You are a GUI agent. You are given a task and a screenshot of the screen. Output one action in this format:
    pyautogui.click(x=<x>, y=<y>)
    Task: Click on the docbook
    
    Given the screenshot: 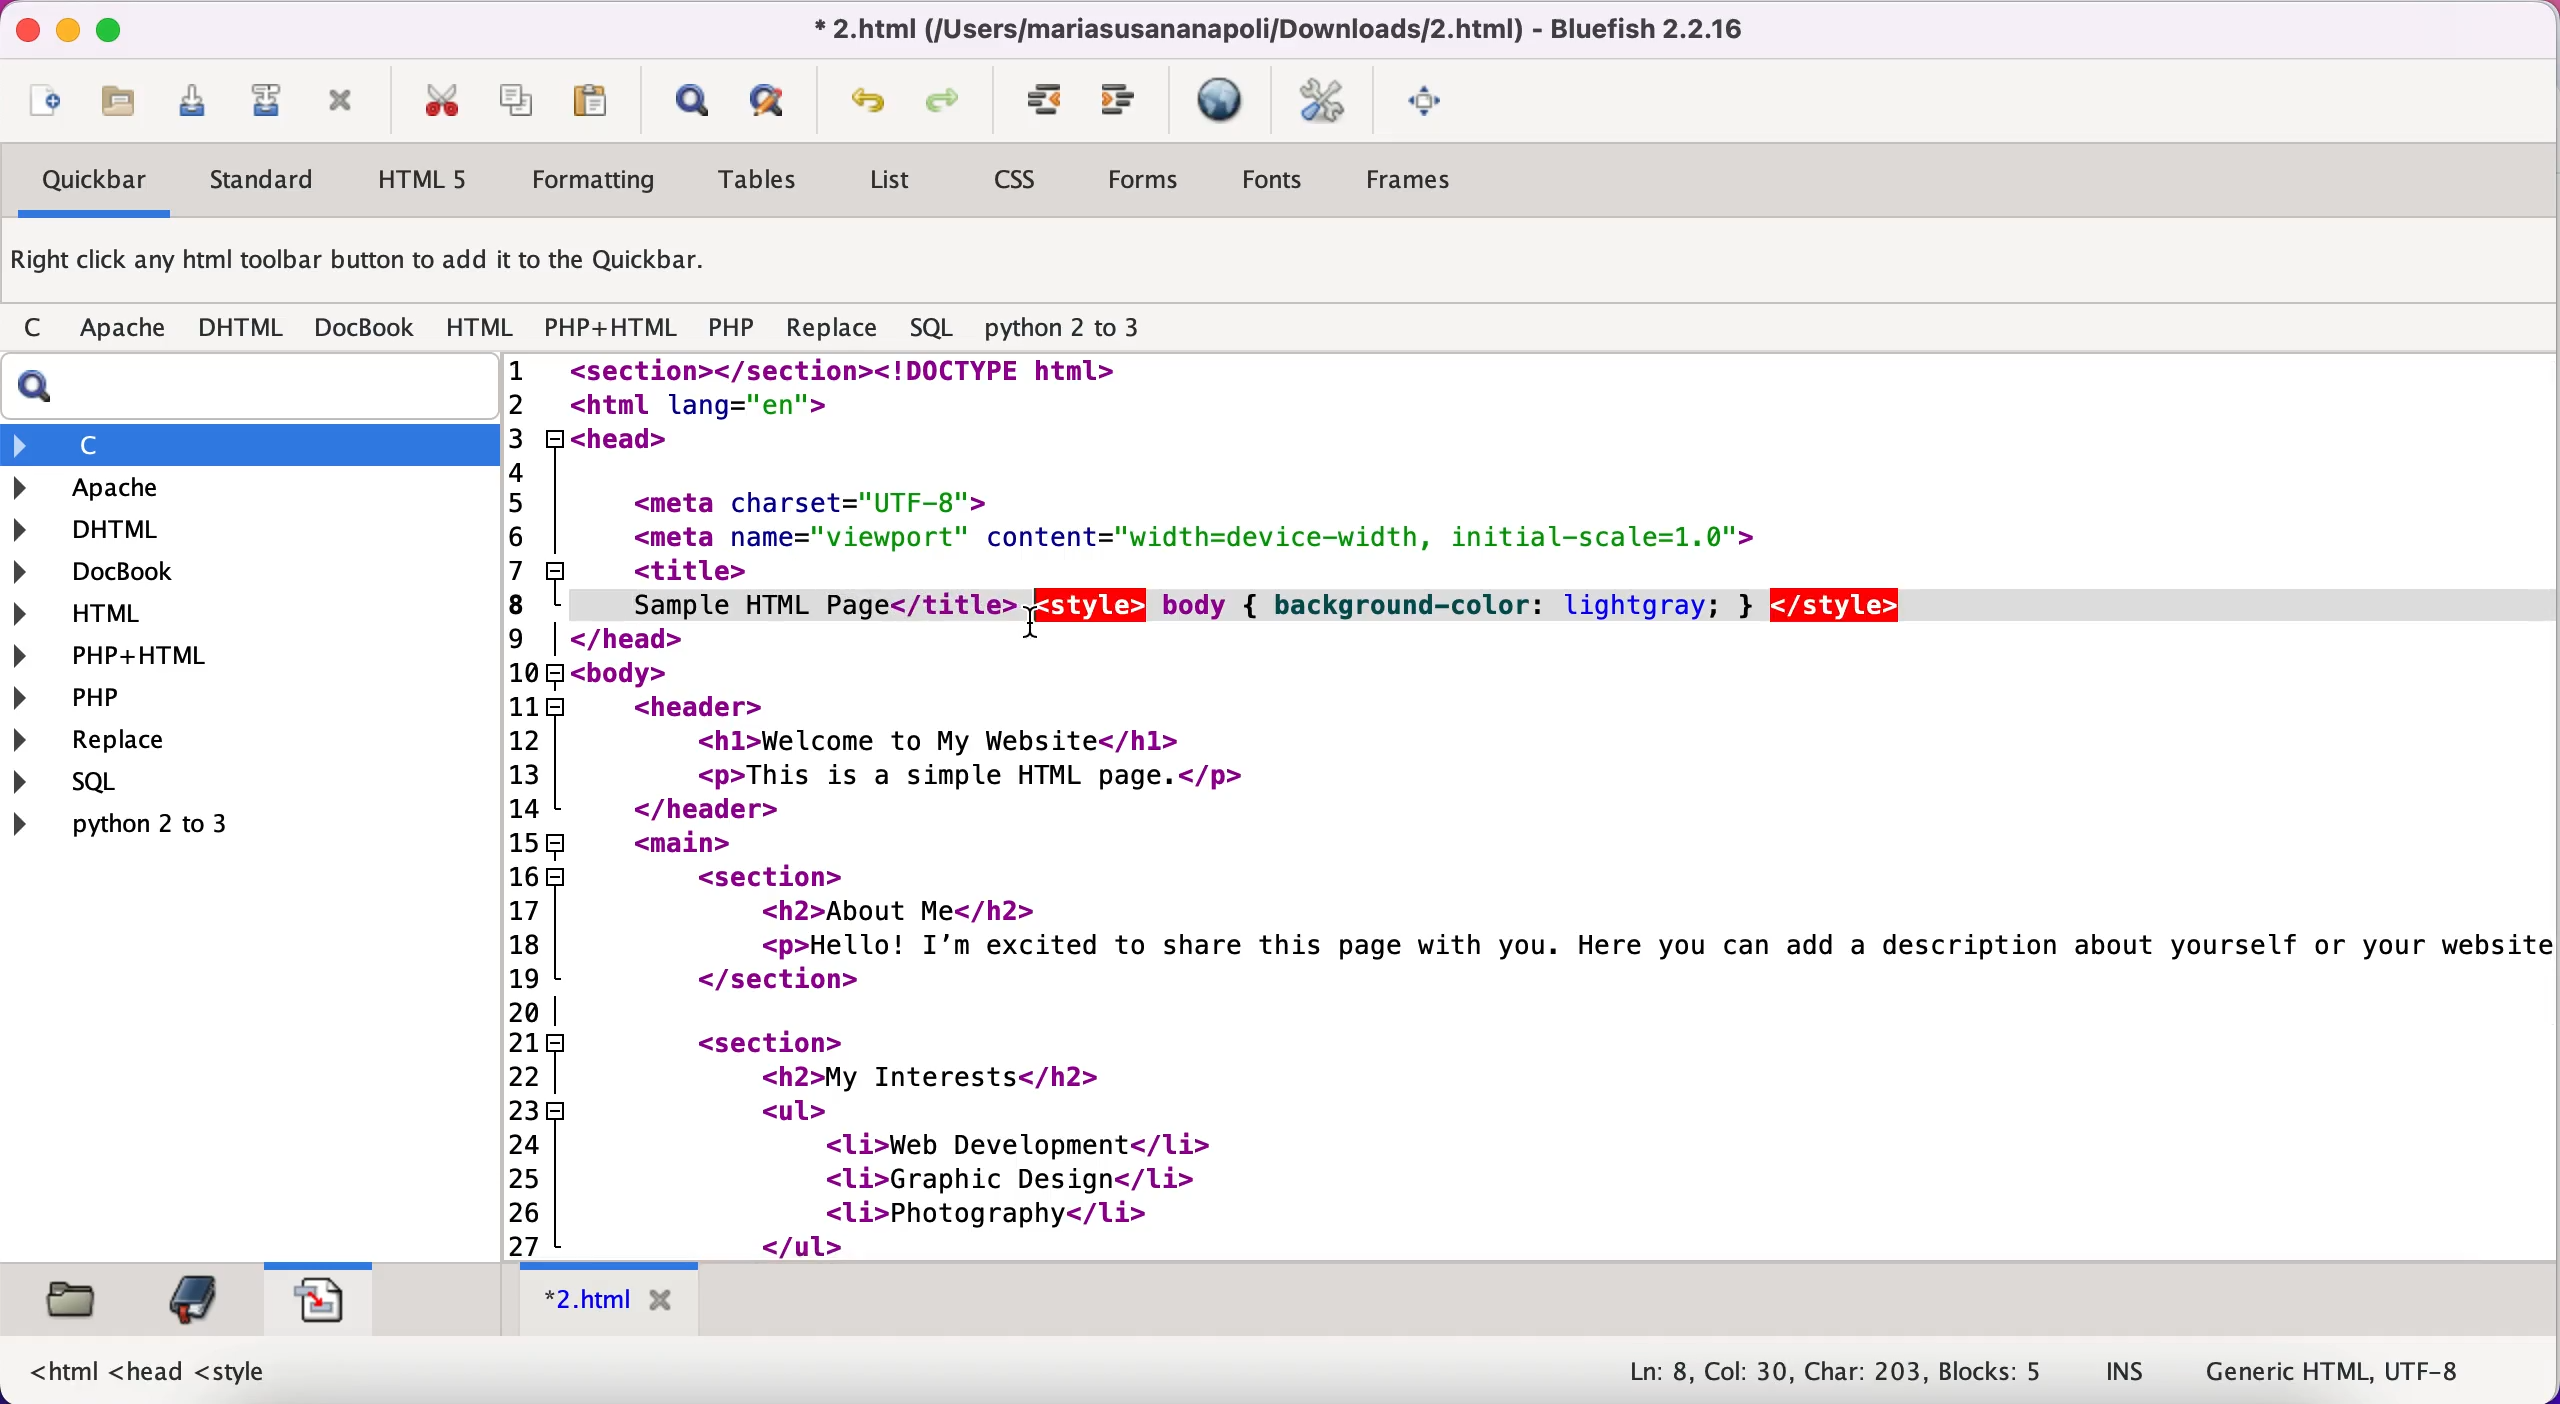 What is the action you would take?
    pyautogui.click(x=111, y=574)
    